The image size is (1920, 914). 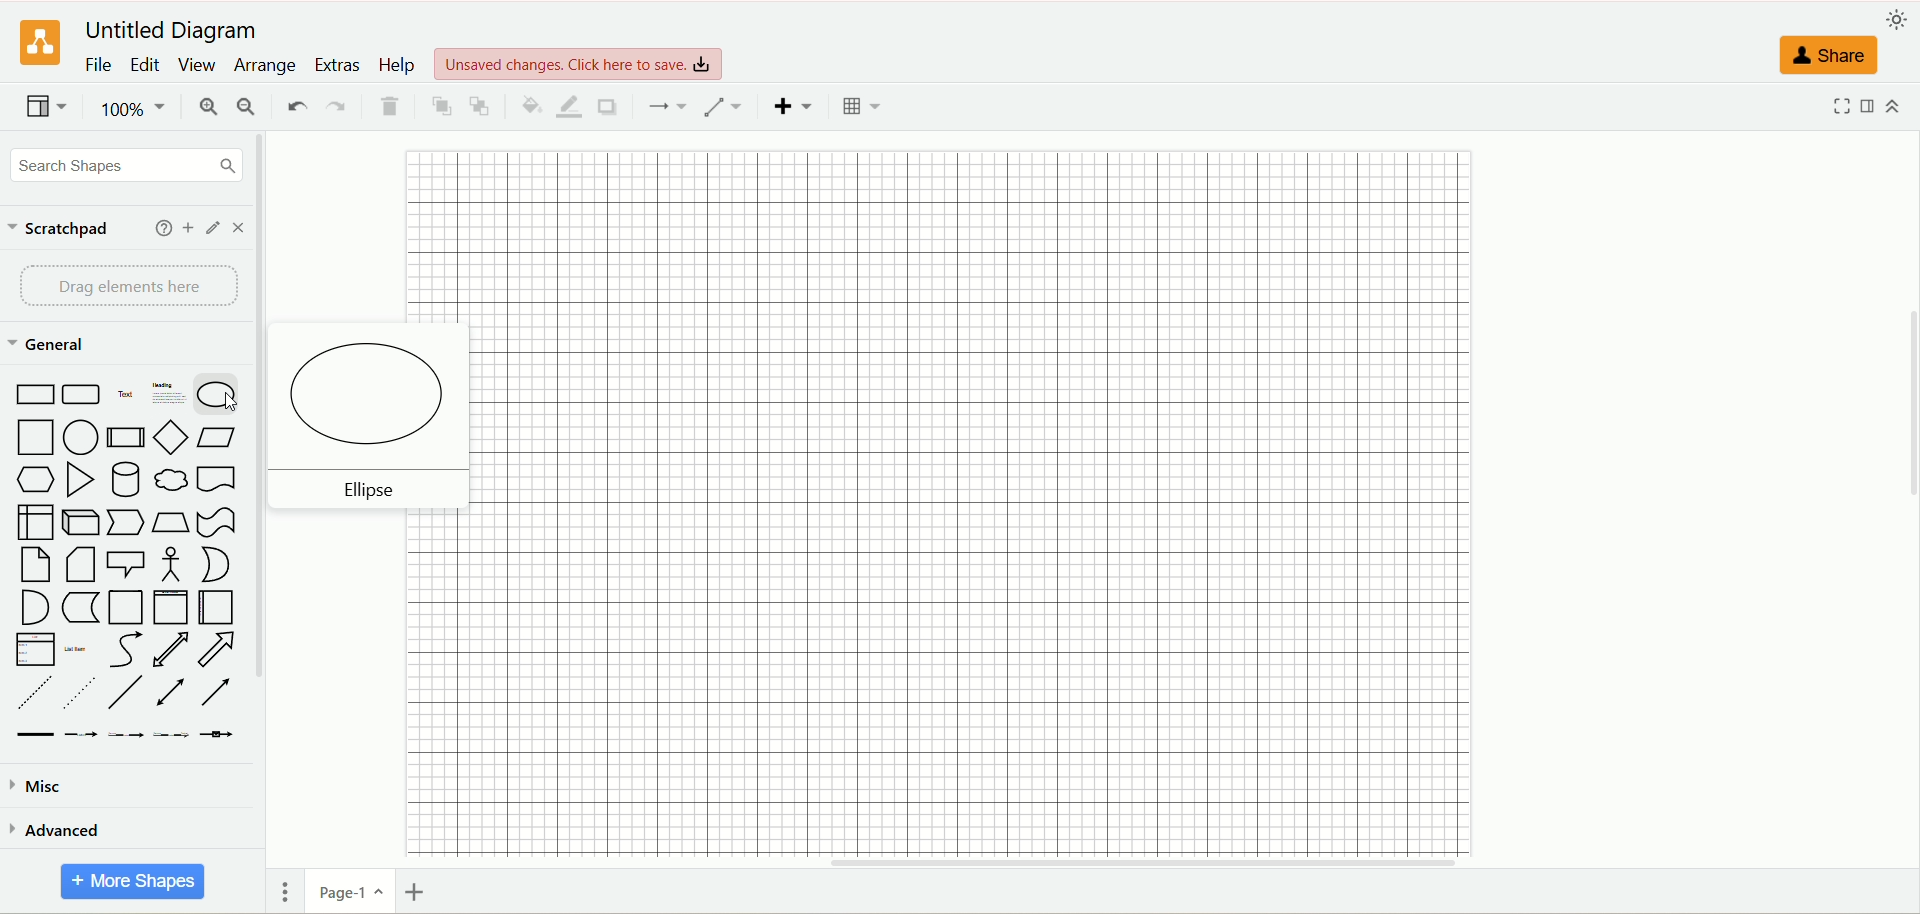 I want to click on artboard, so click(x=965, y=500).